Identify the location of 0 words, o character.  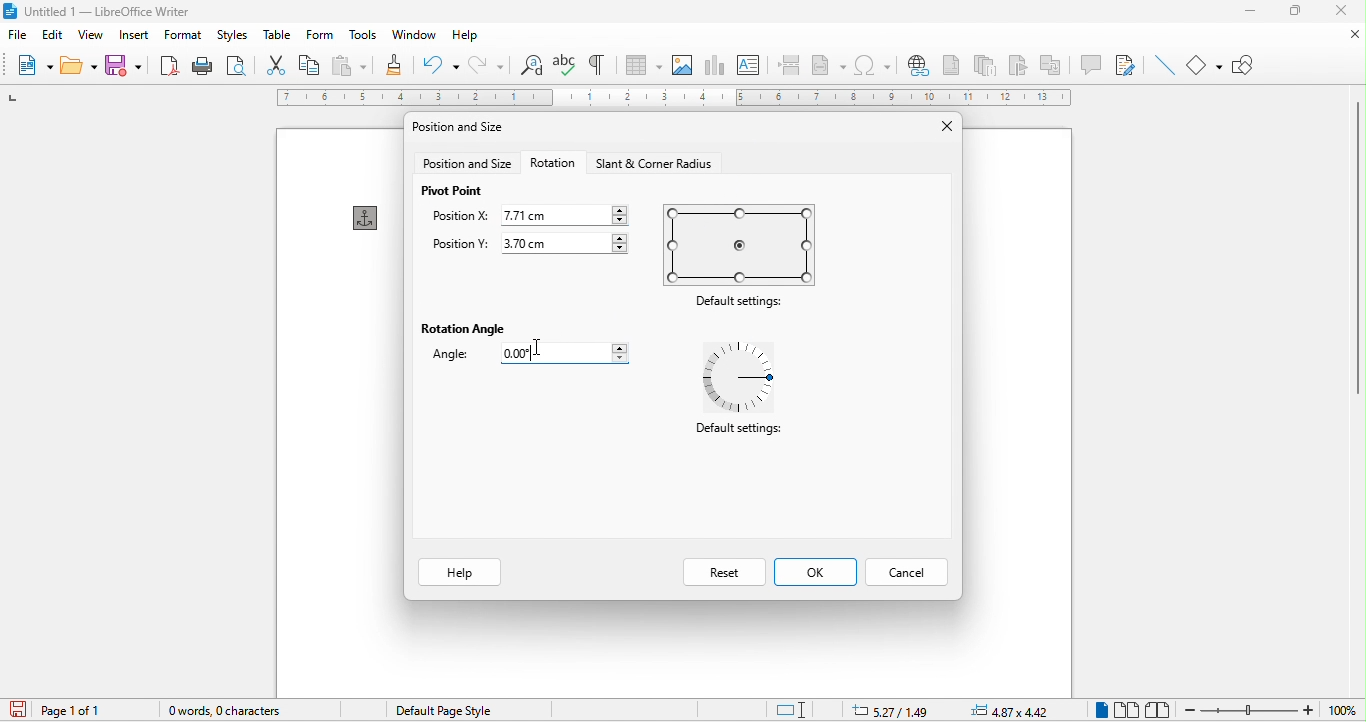
(246, 711).